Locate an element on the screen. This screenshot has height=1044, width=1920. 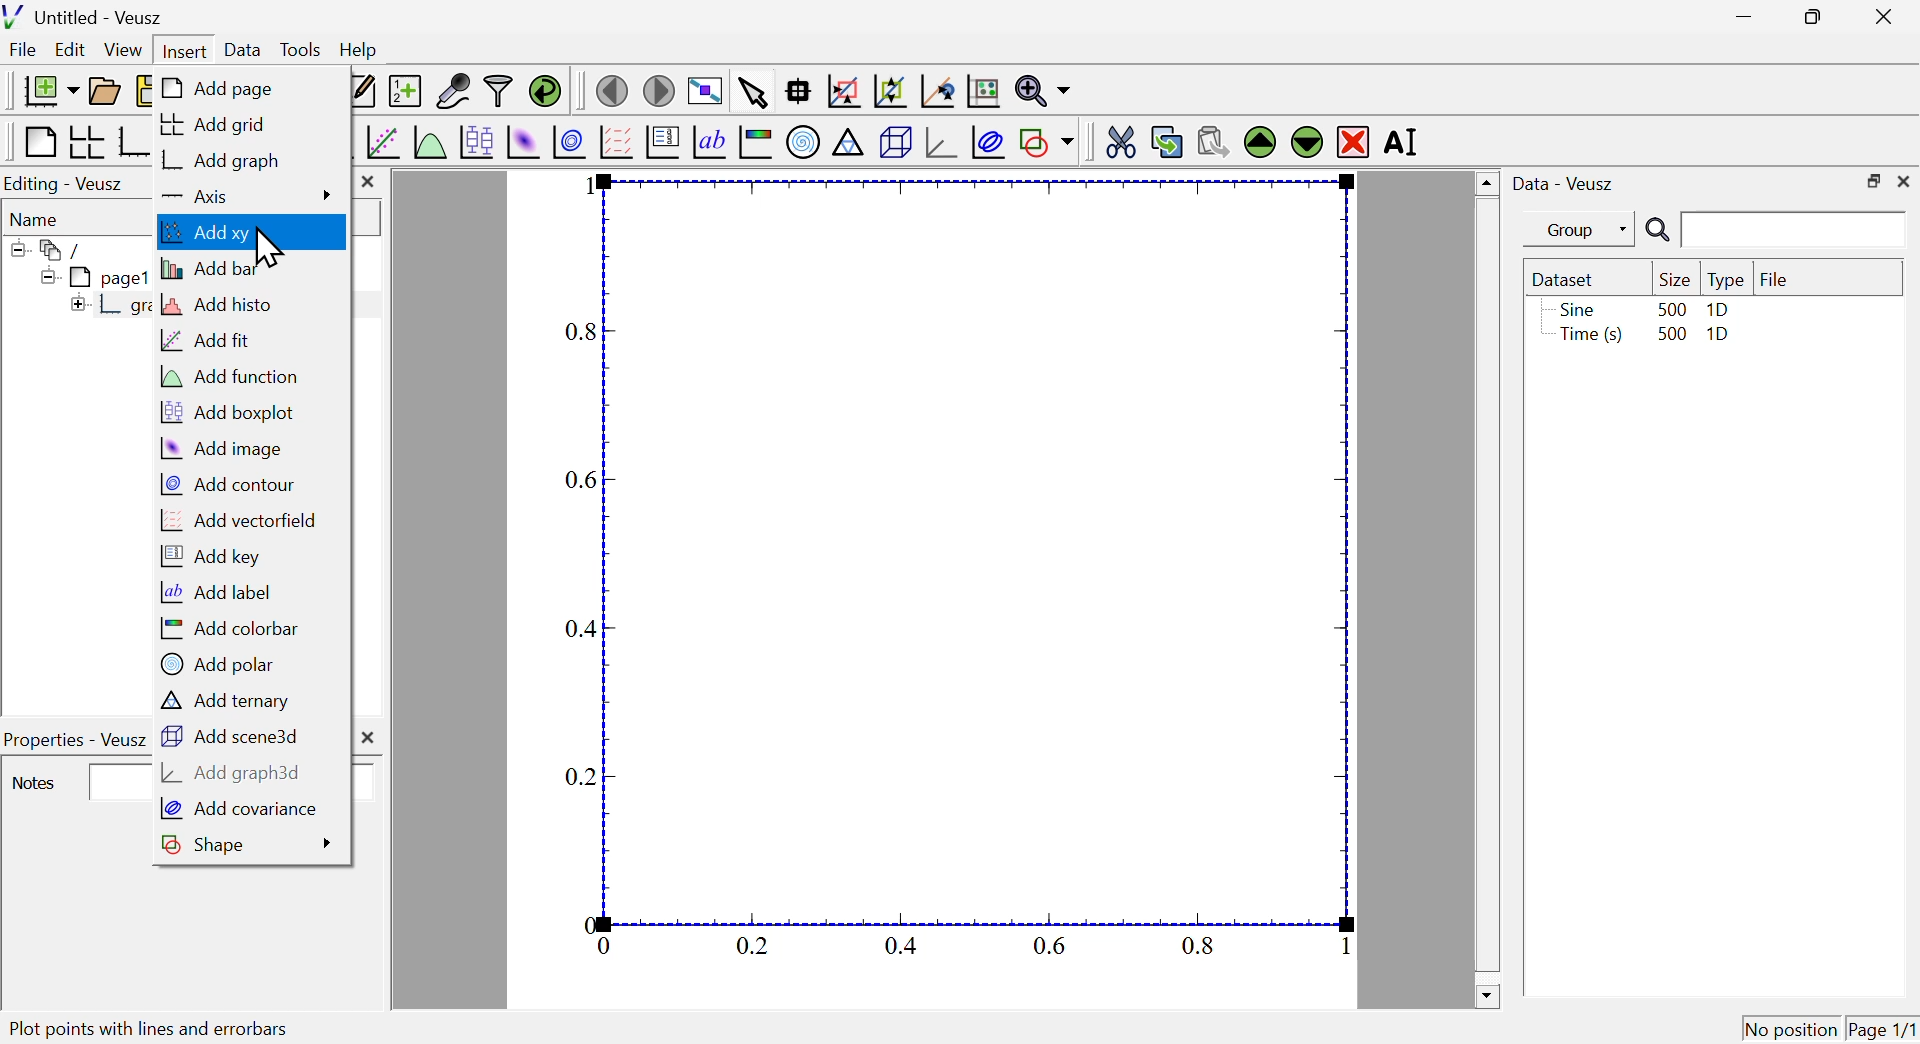
move the selected widget up is located at coordinates (1259, 142).